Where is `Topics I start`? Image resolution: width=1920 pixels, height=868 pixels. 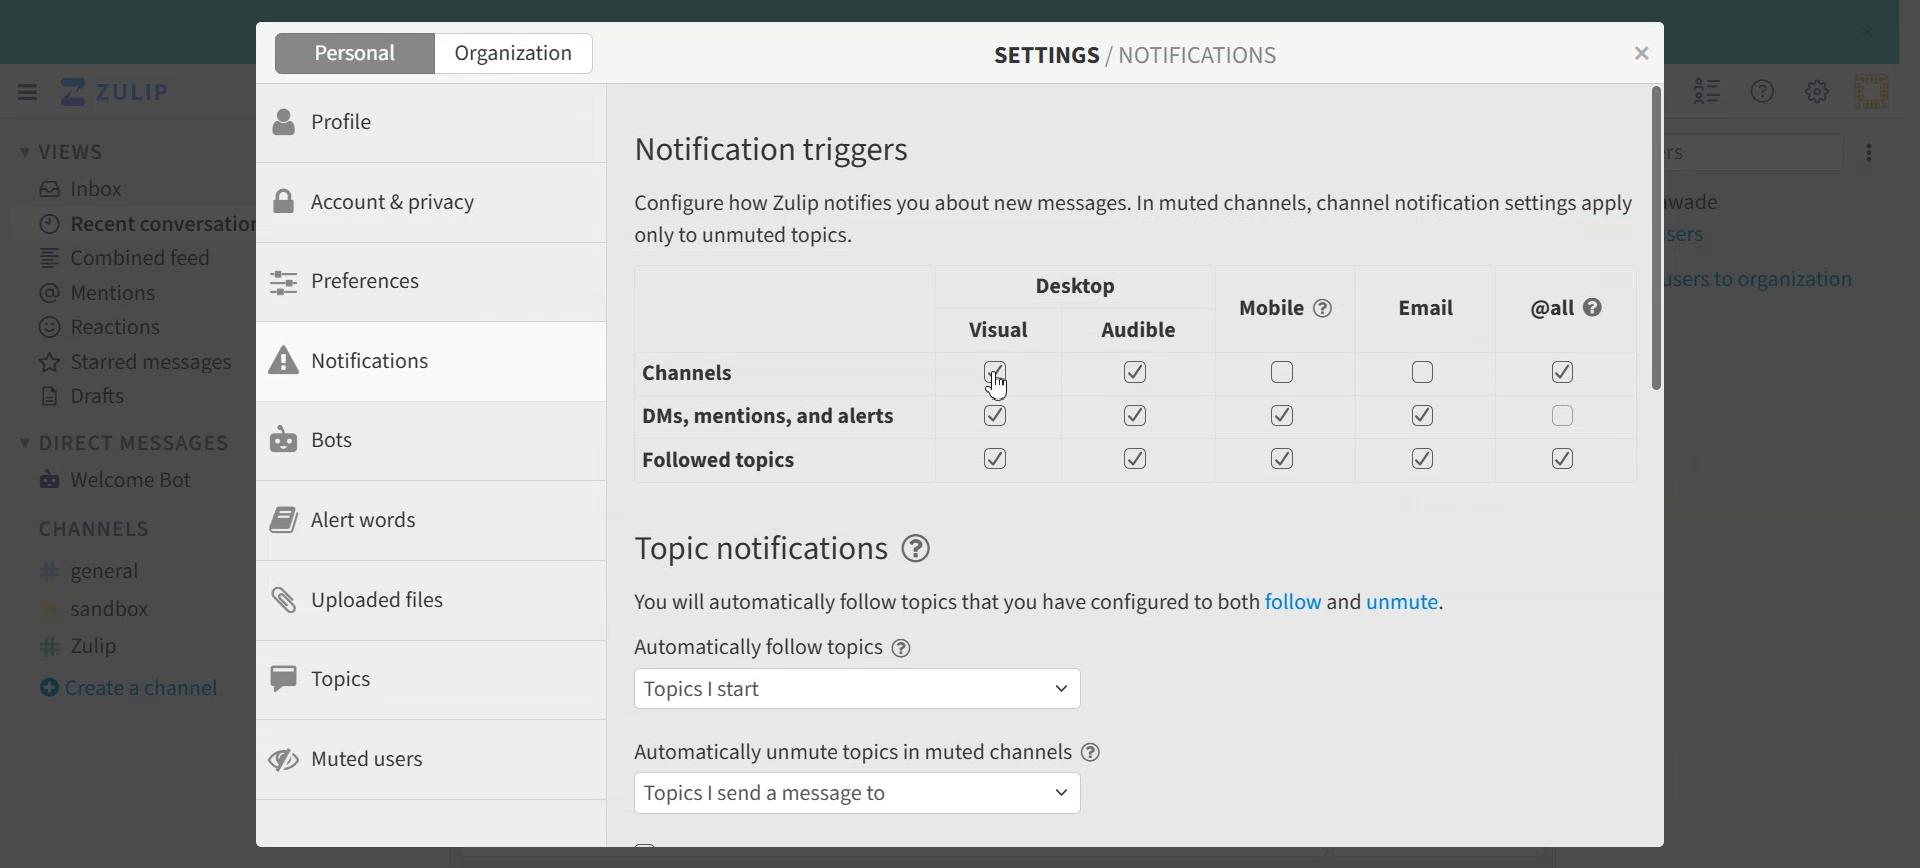 Topics I start is located at coordinates (858, 688).